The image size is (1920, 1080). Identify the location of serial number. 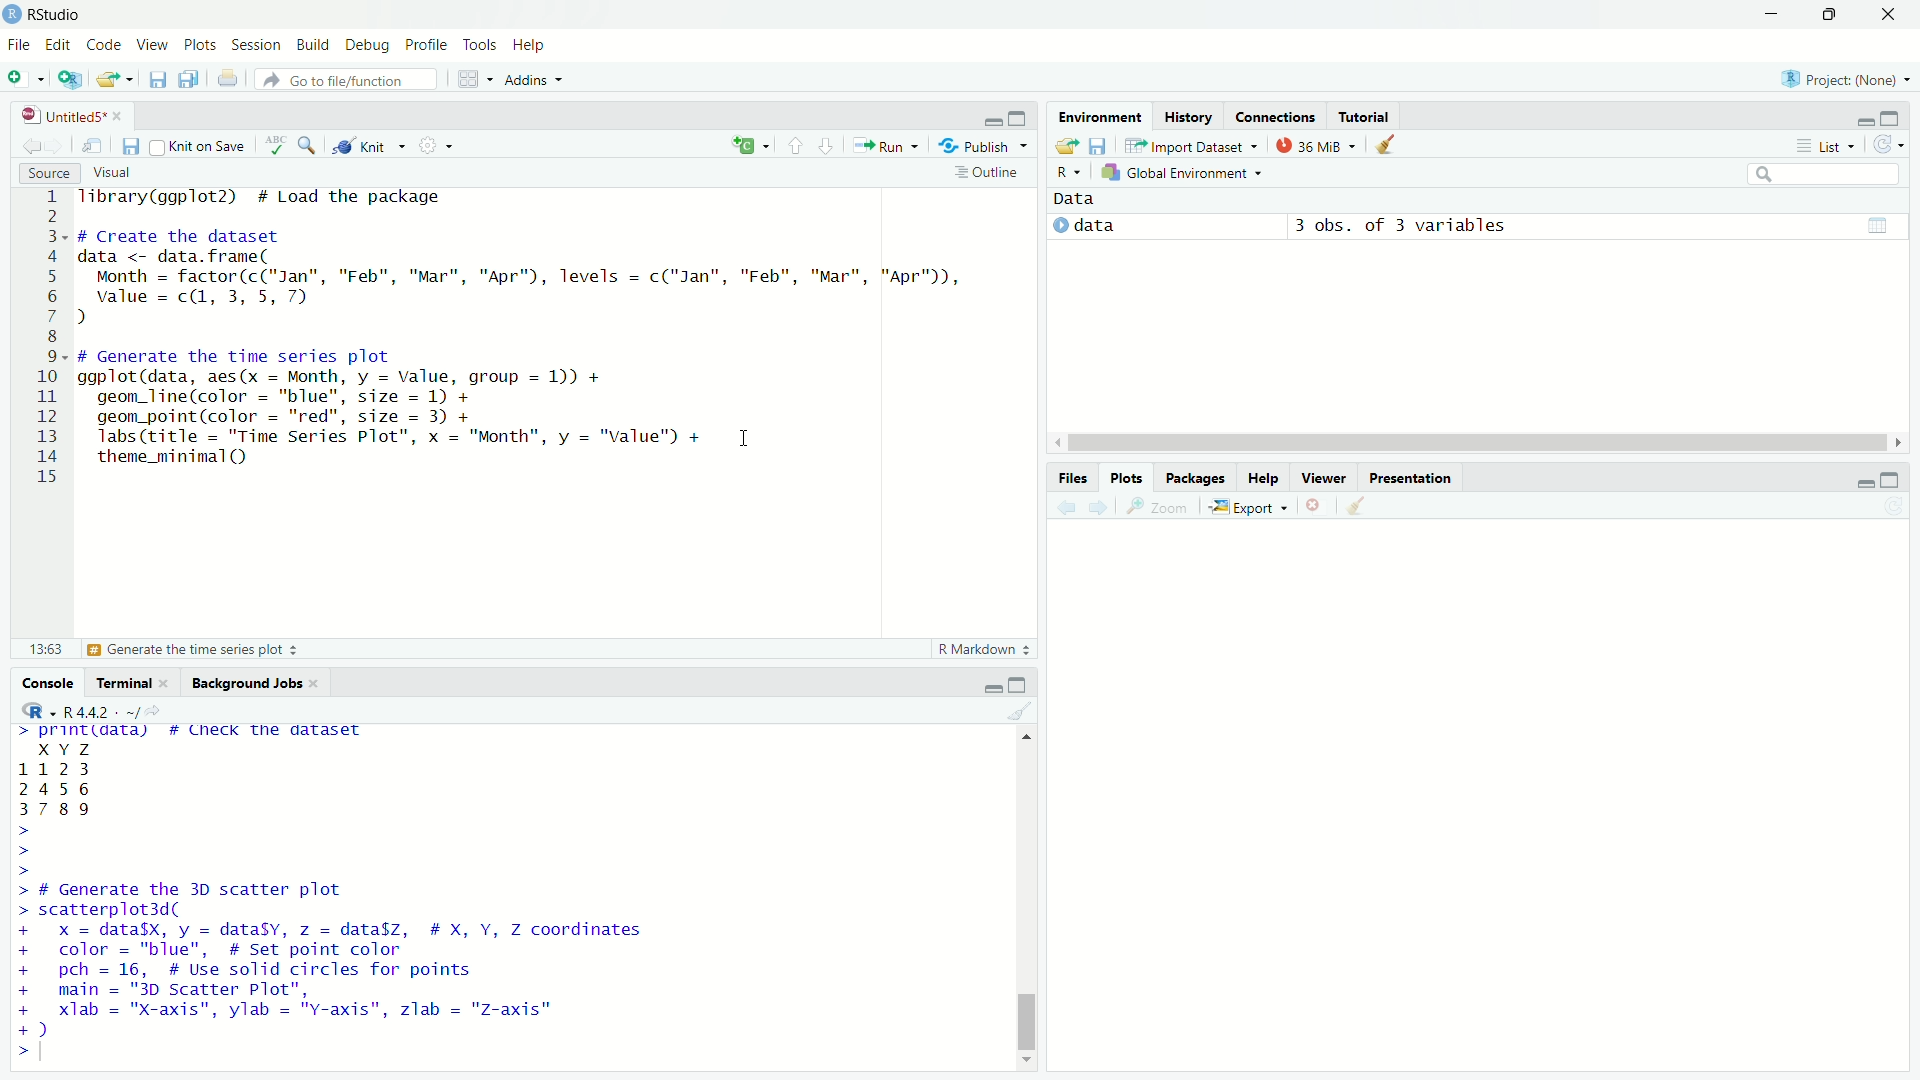
(46, 338).